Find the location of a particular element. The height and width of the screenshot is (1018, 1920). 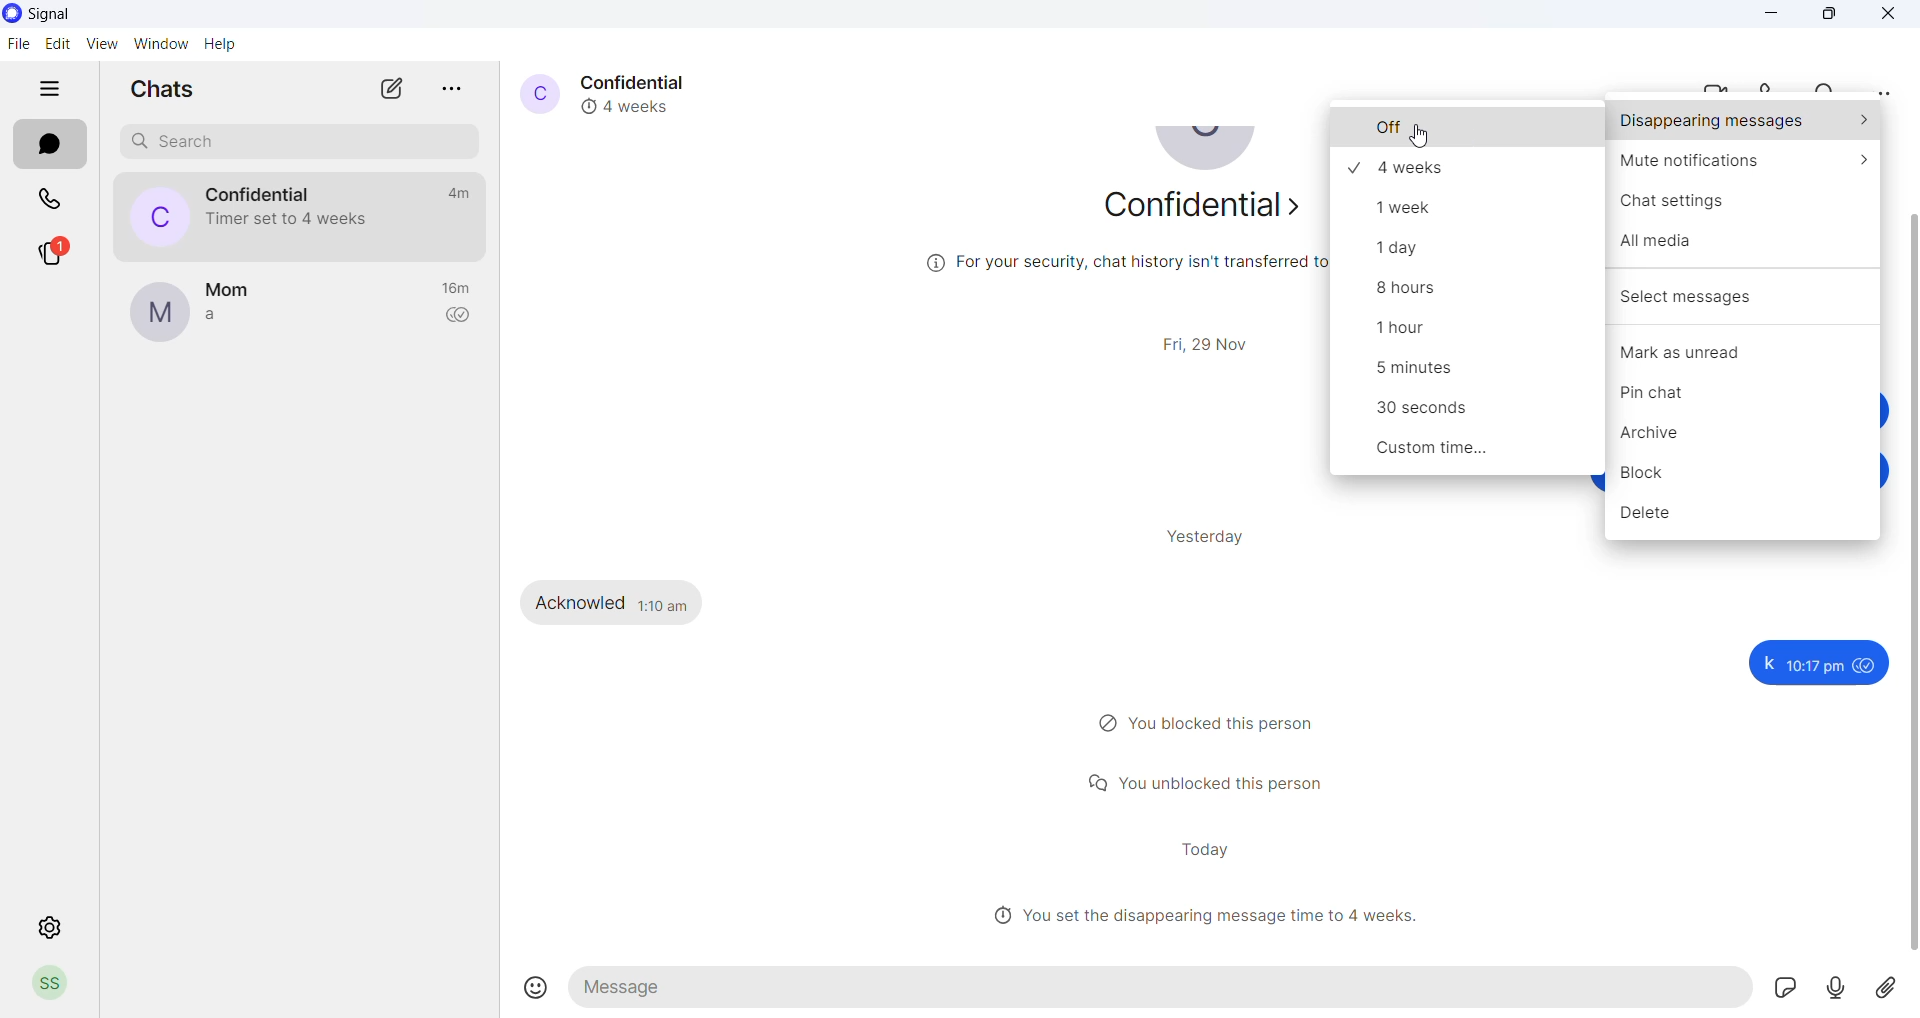

all media is located at coordinates (1745, 252).